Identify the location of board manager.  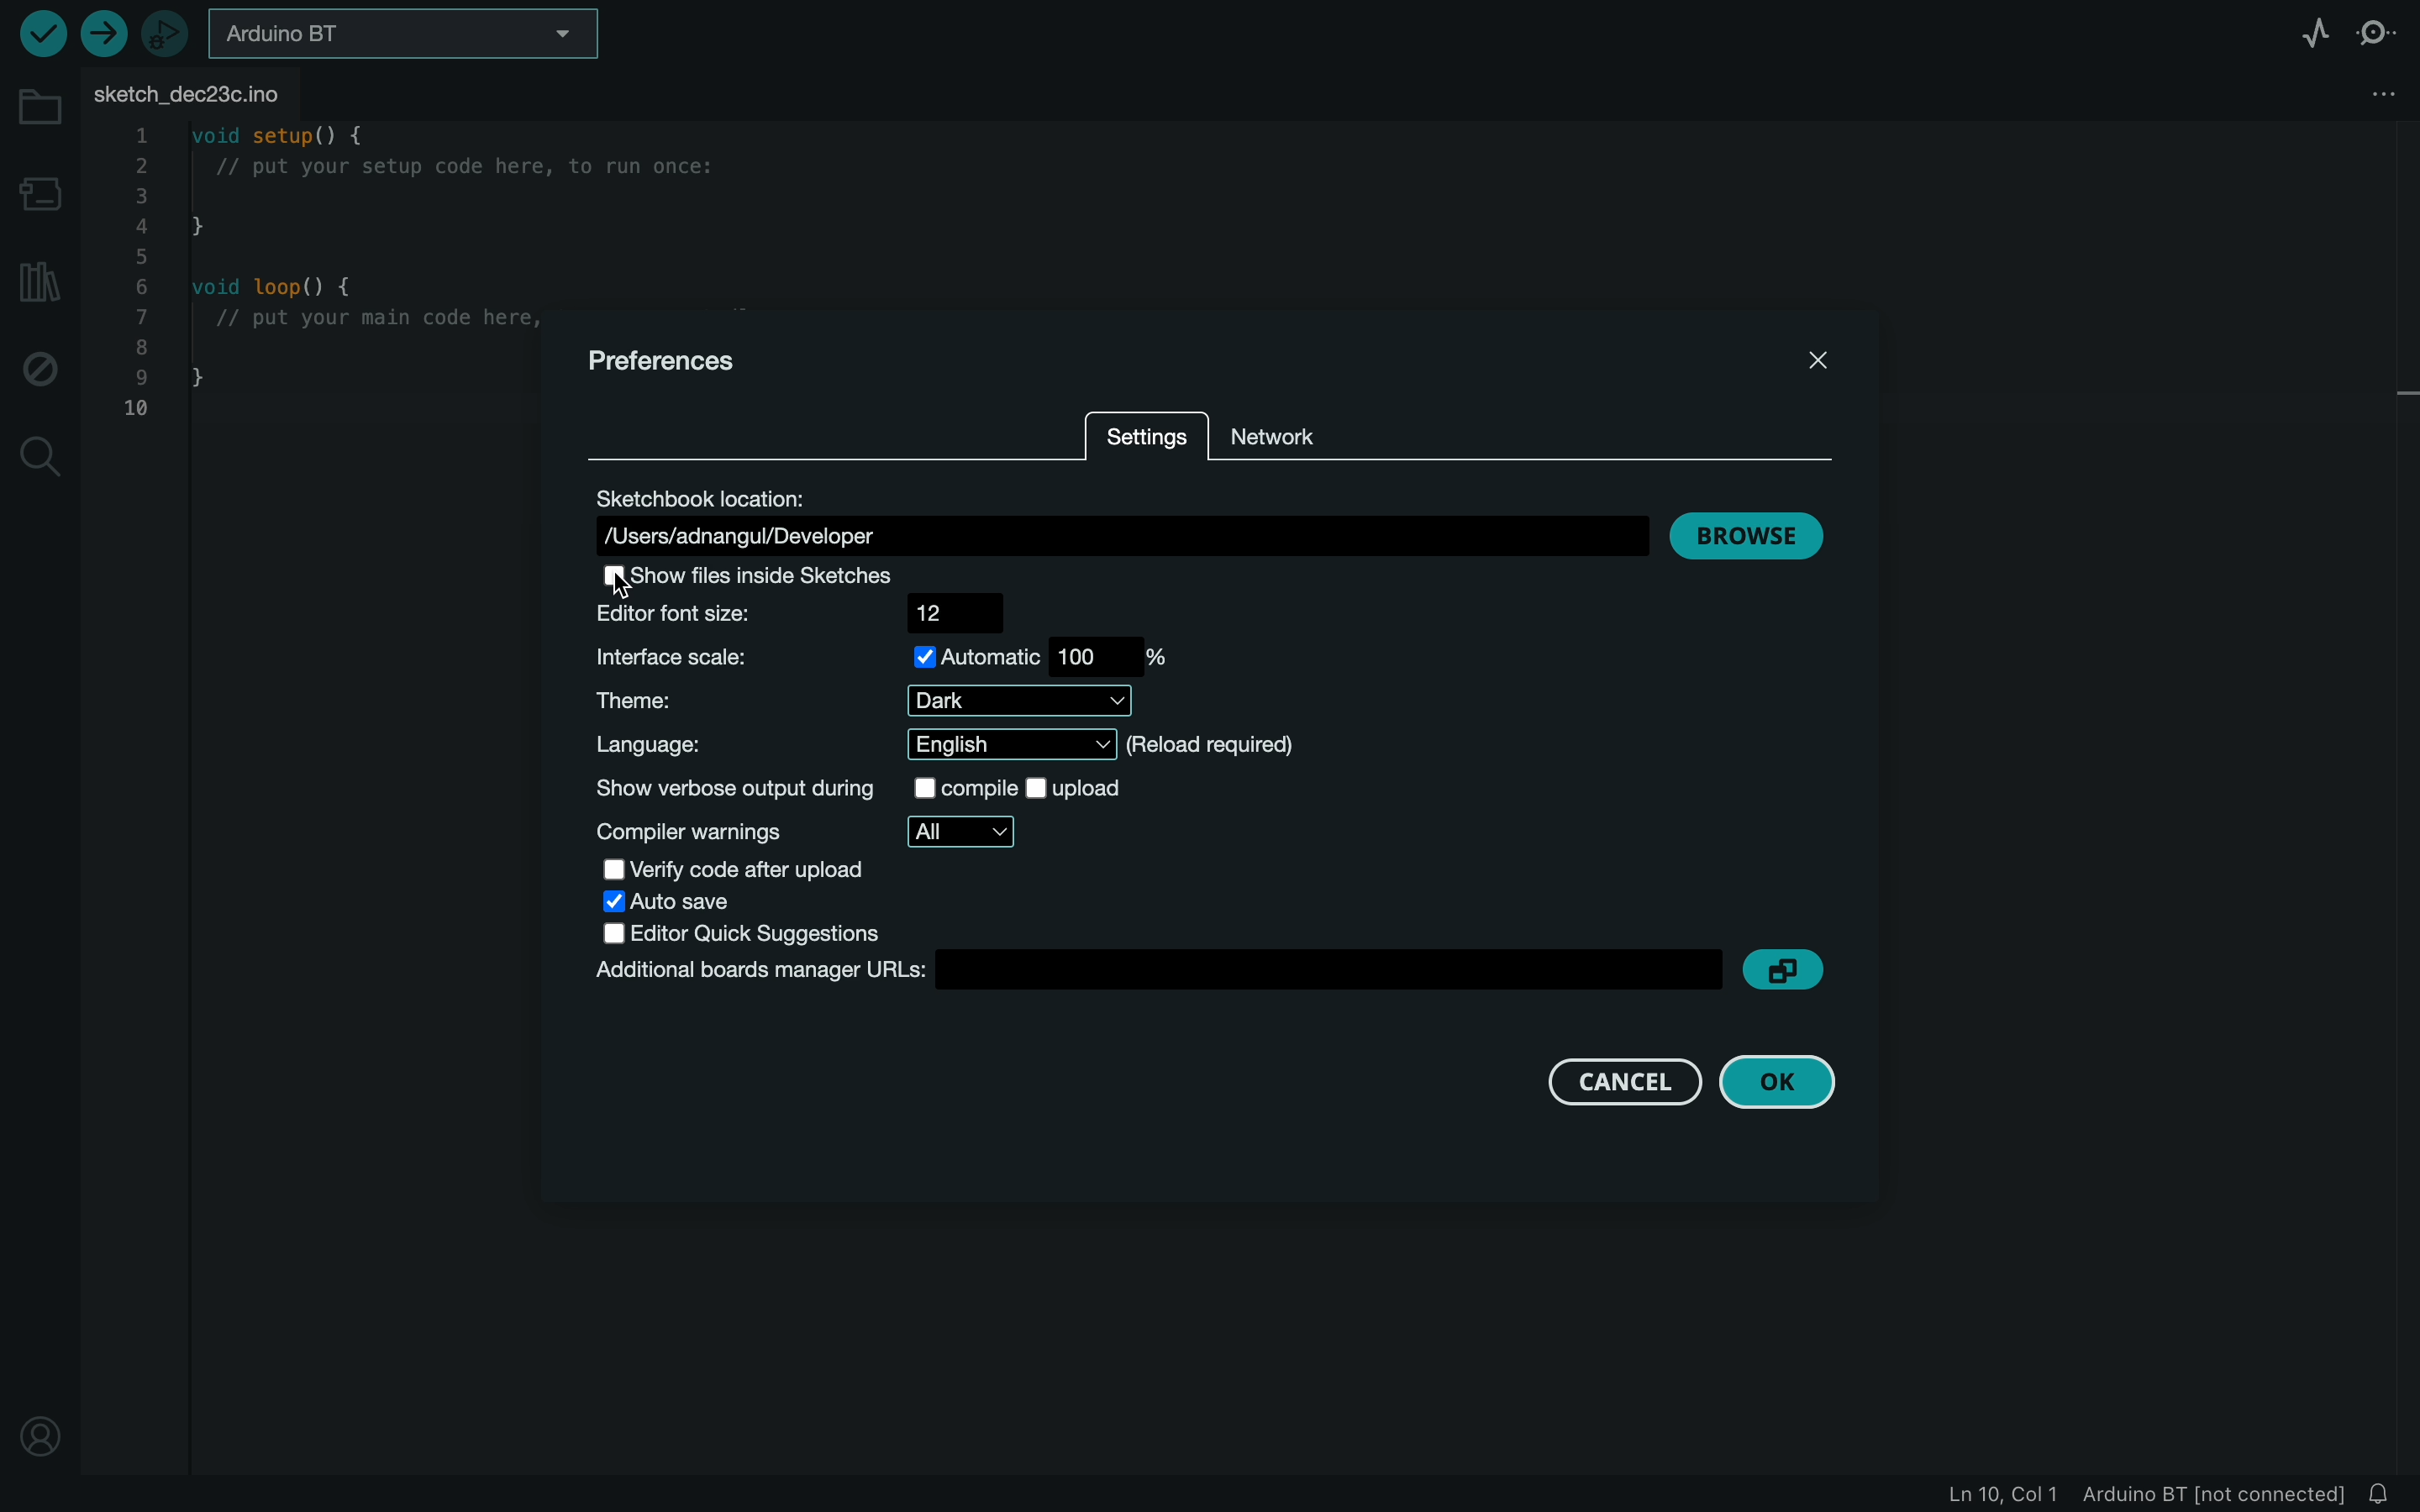
(43, 192).